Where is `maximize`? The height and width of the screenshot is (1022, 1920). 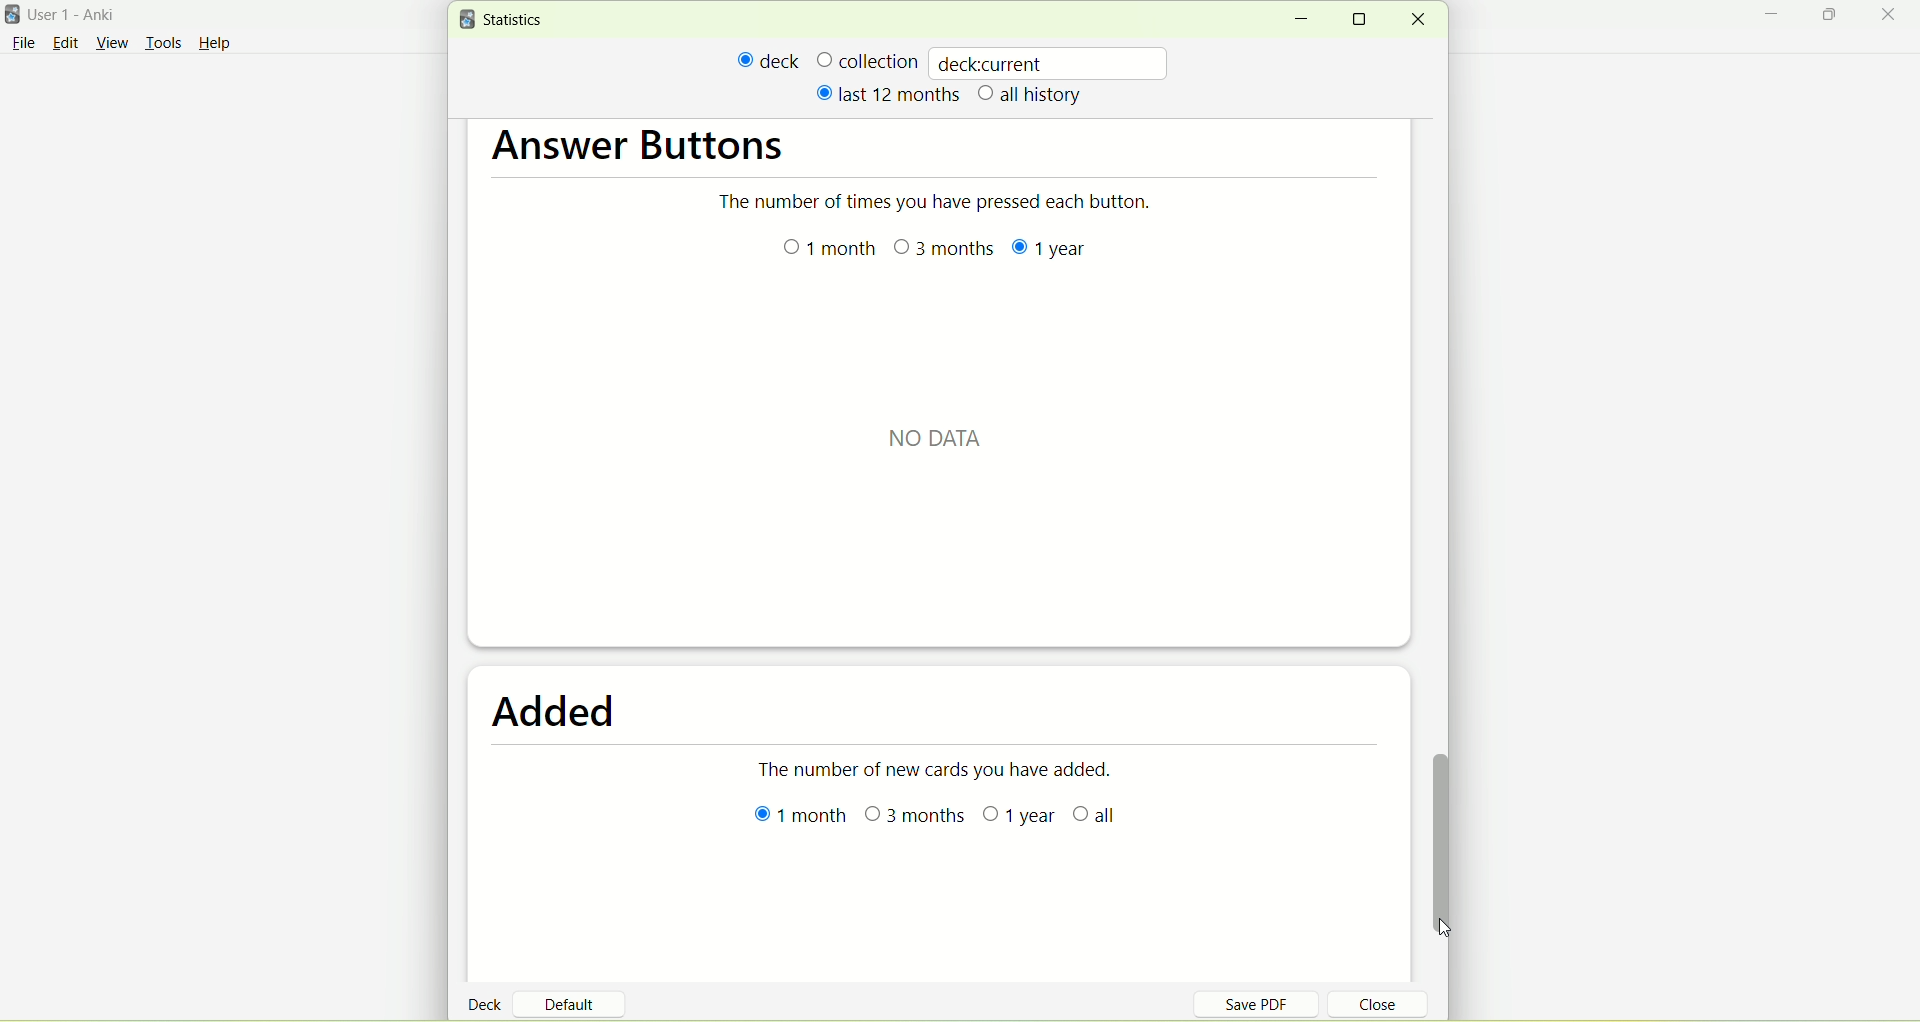
maximize is located at coordinates (1832, 18).